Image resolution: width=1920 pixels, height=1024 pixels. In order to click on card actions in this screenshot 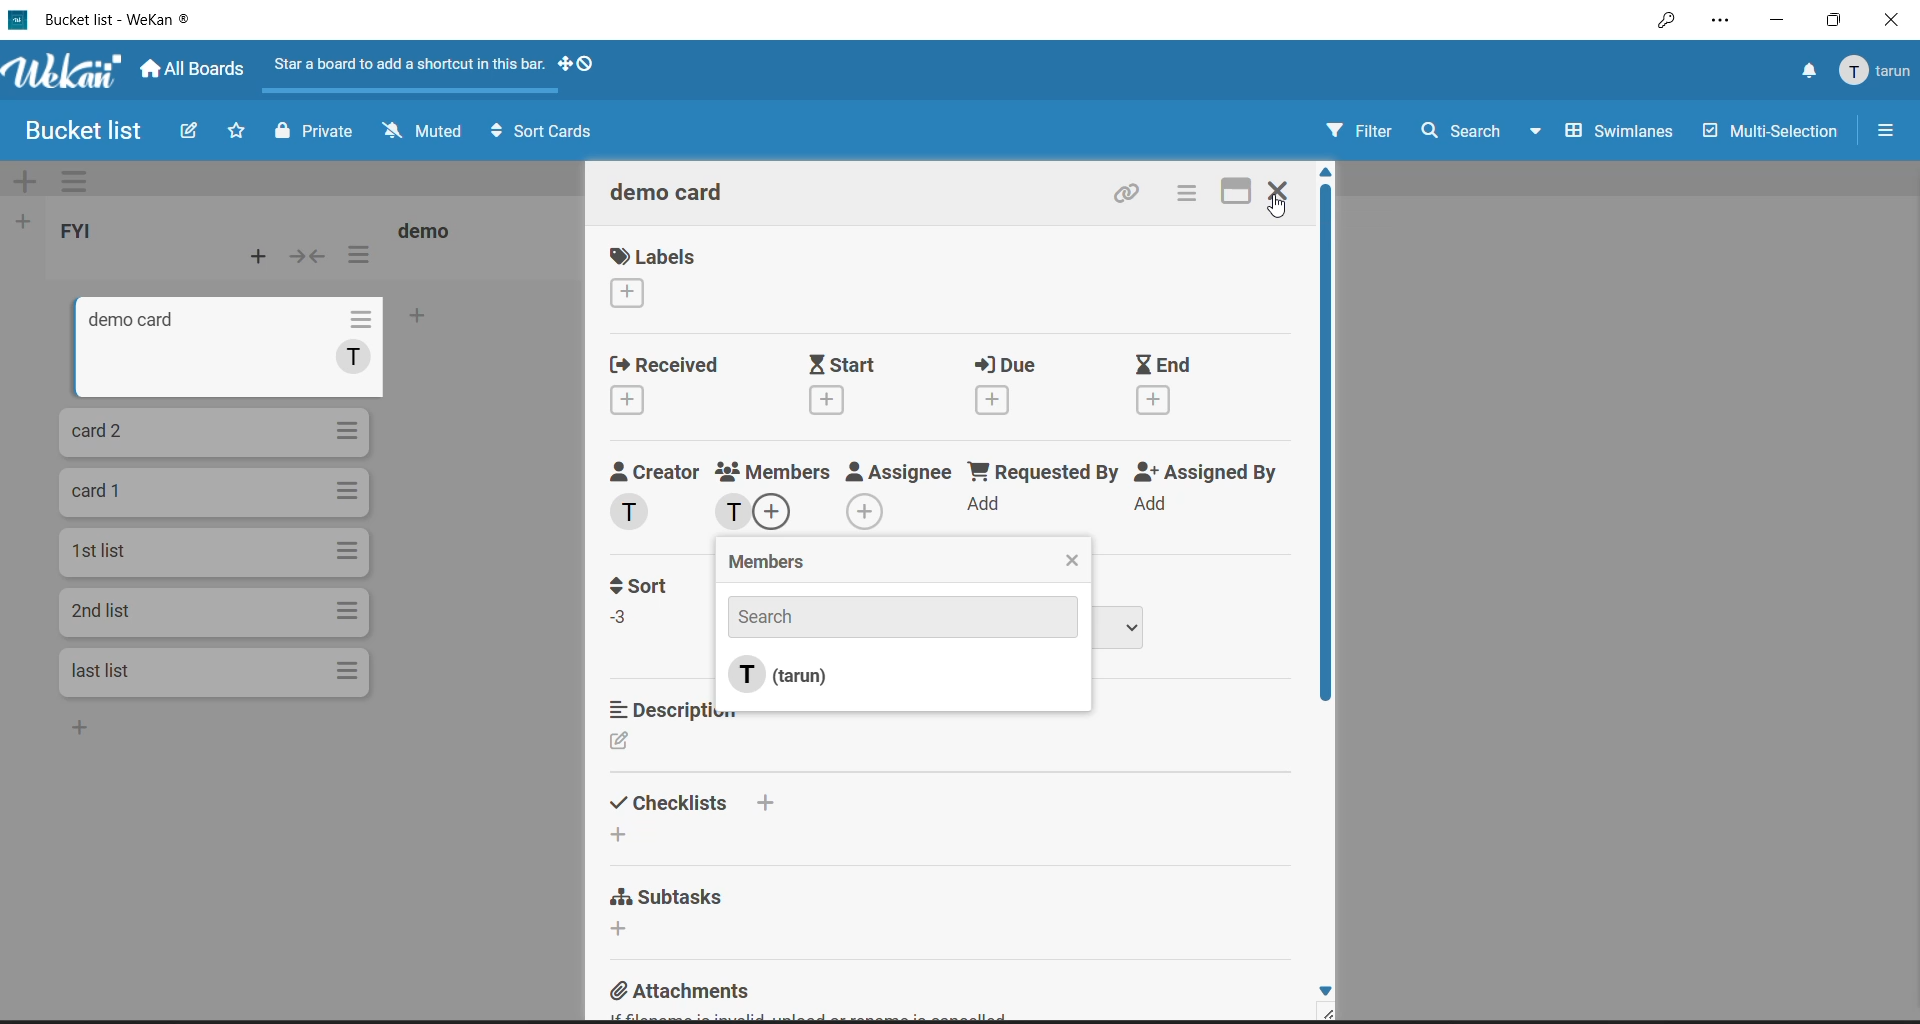, I will do `click(349, 489)`.